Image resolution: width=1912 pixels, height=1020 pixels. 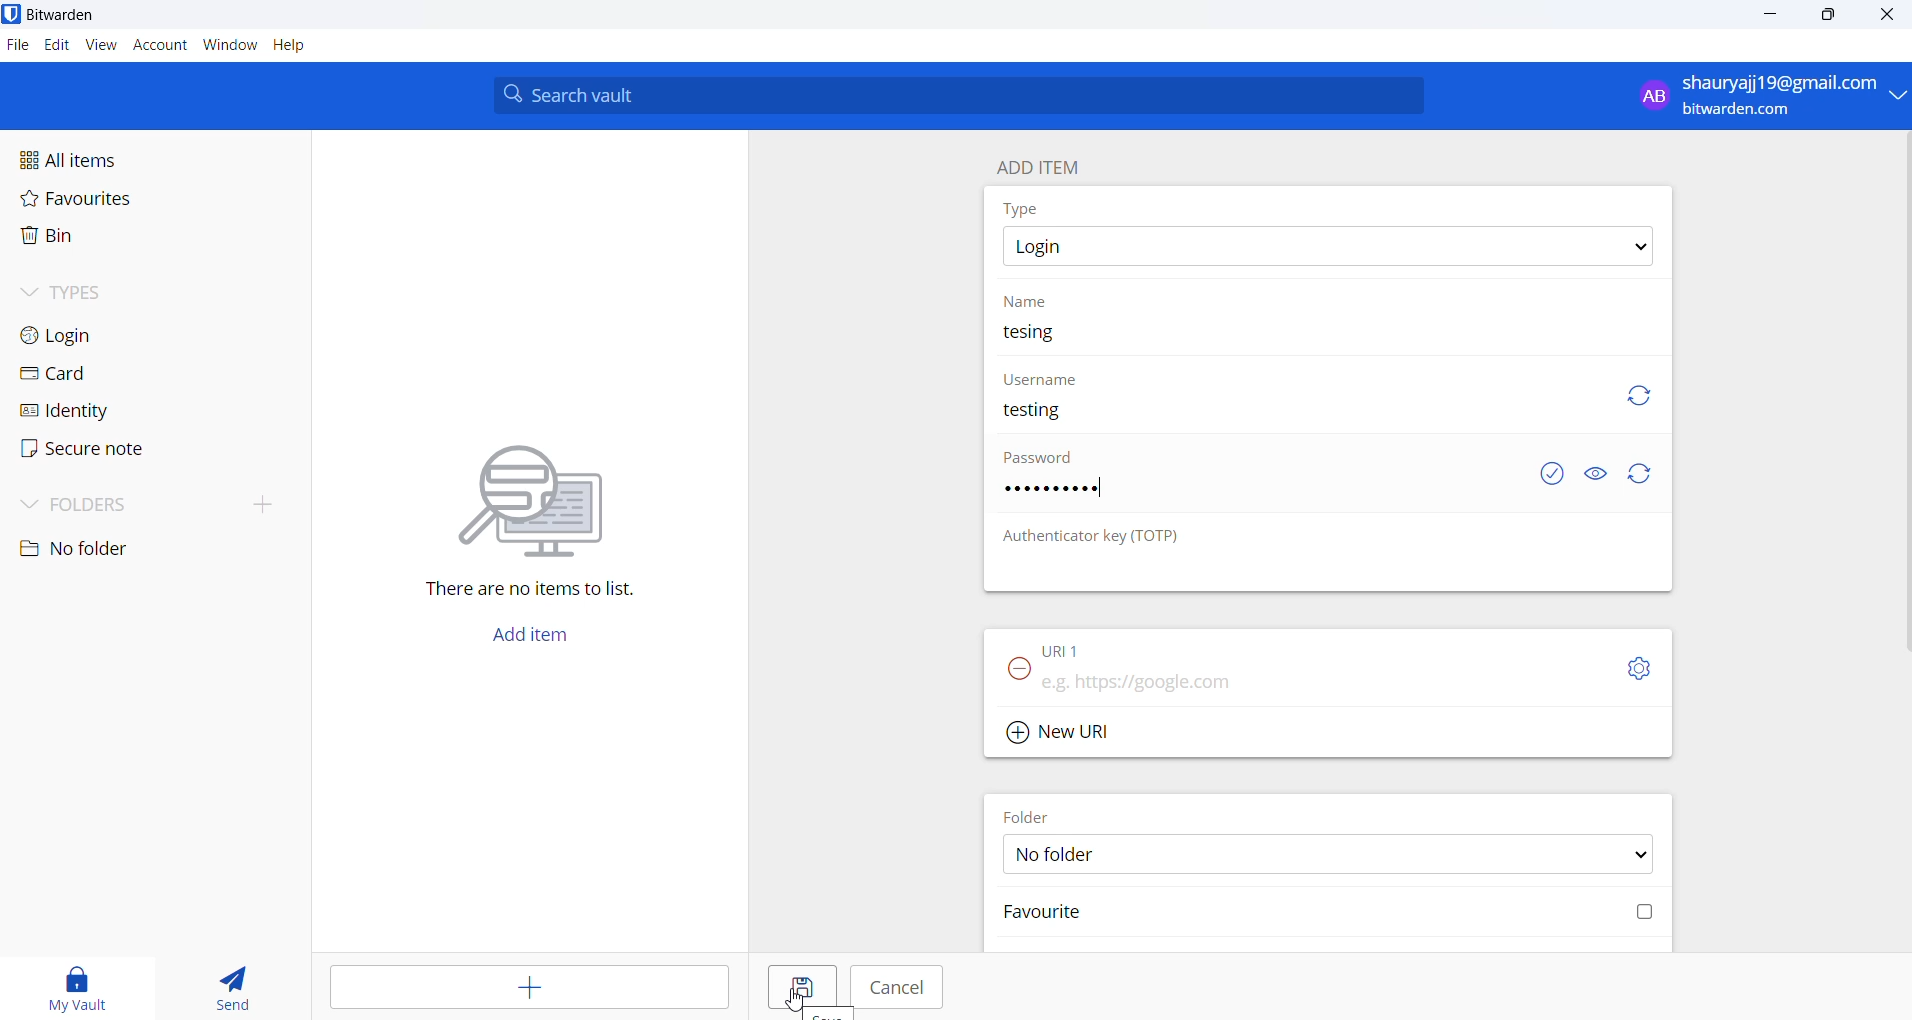 I want to click on CURSOR, so click(x=792, y=1001).